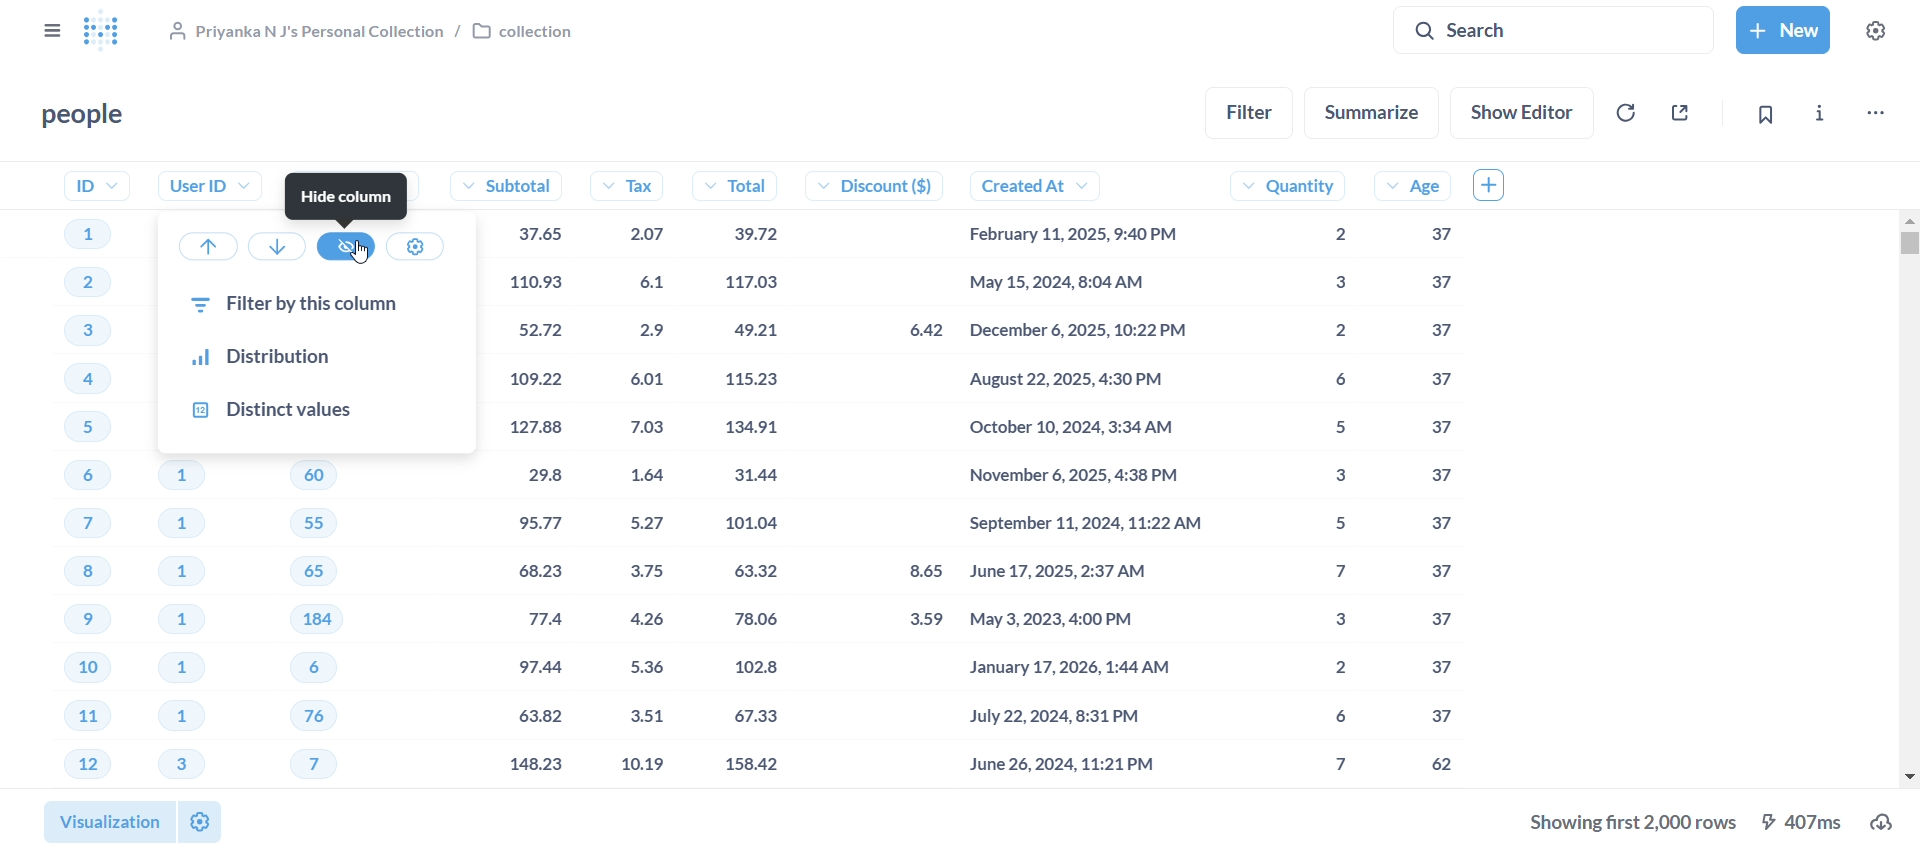 The image size is (1920, 850). What do you see at coordinates (357, 625) in the screenshot?
I see `product ID's` at bounding box center [357, 625].